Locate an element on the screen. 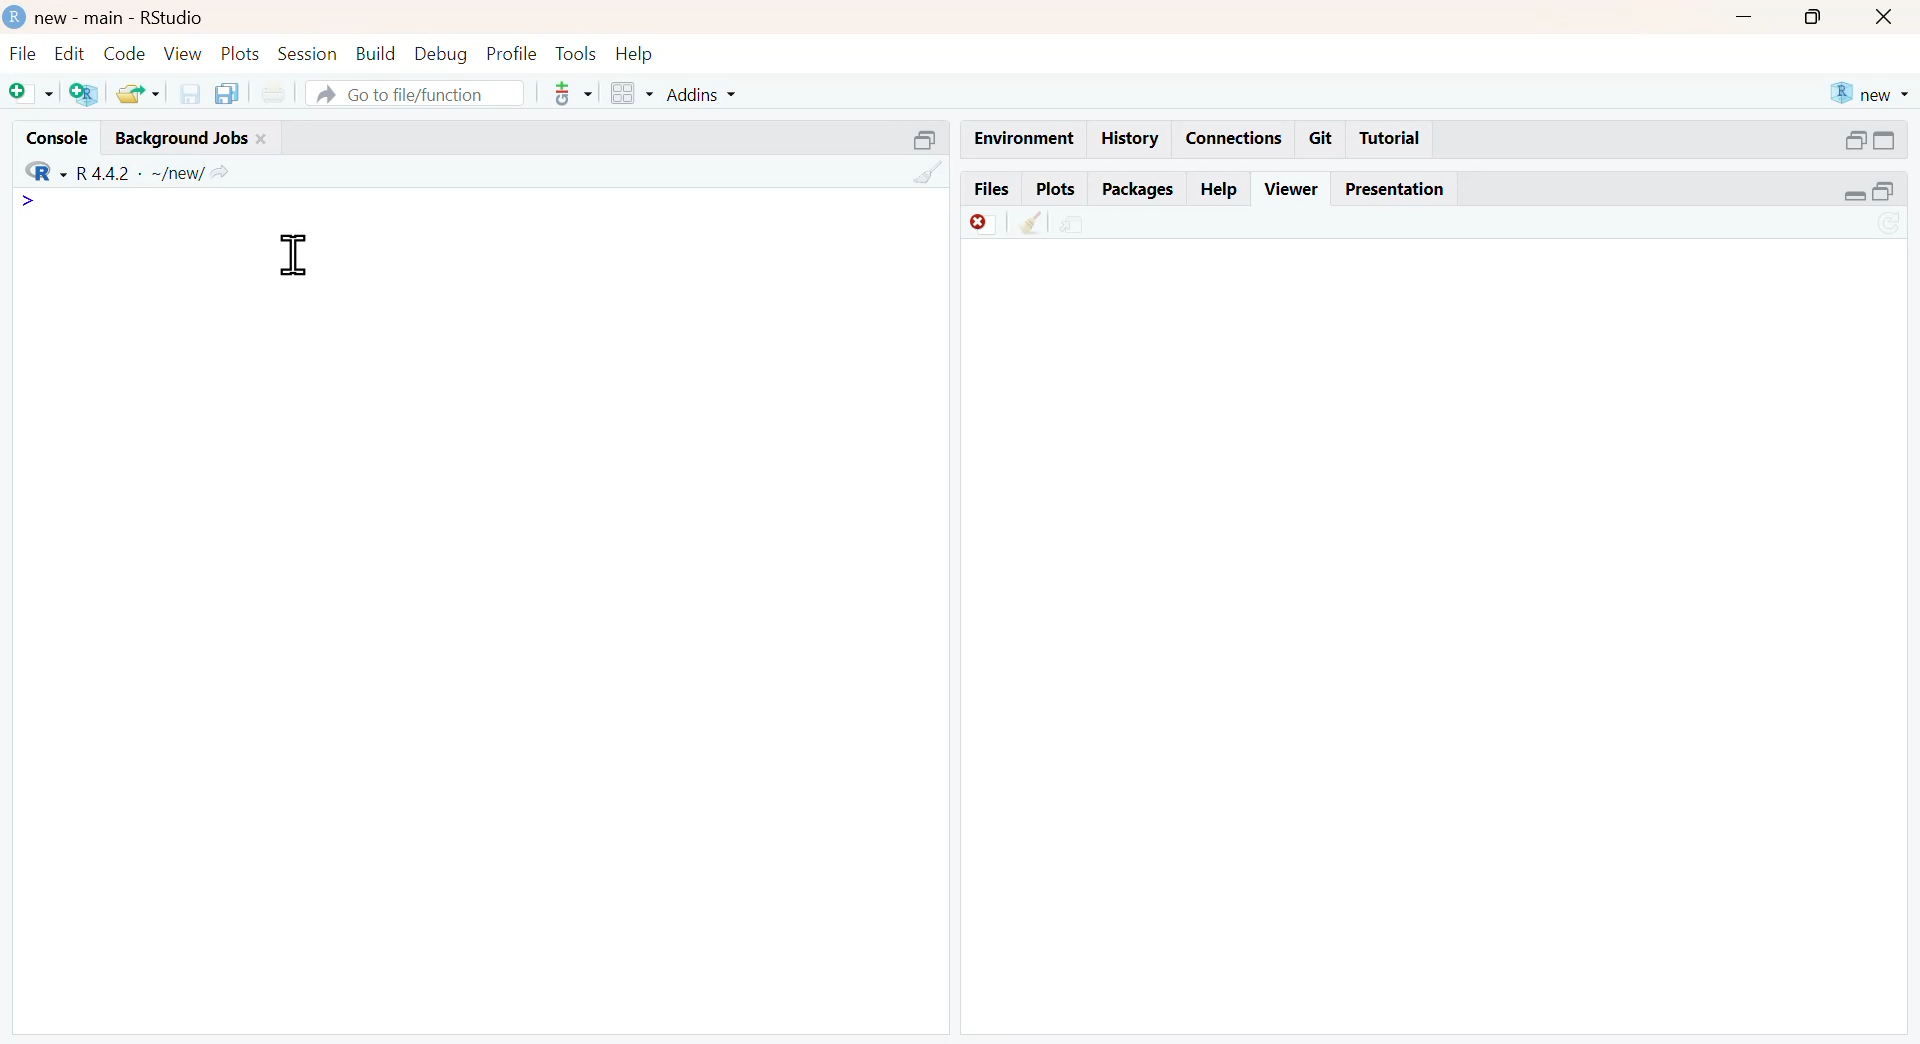 This screenshot has width=1920, height=1044. new - main - RStudio is located at coordinates (123, 17).